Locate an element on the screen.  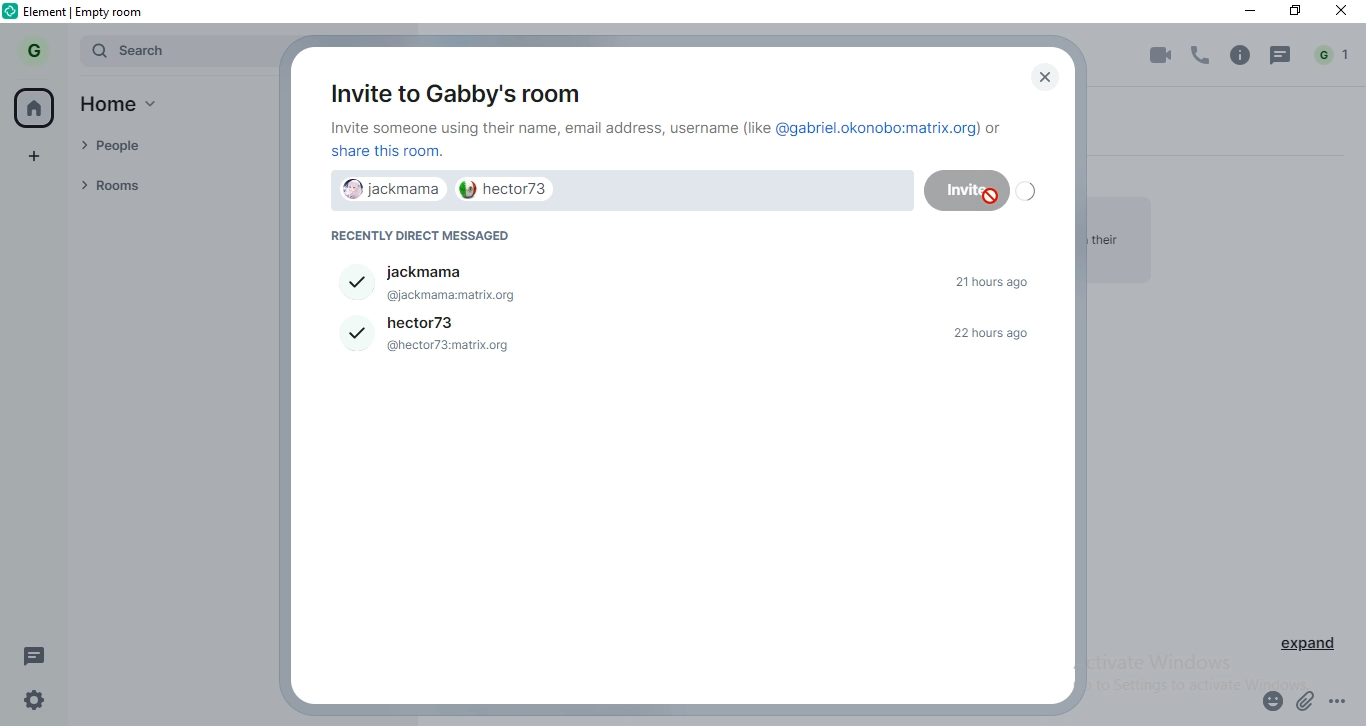
search  is located at coordinates (174, 51).